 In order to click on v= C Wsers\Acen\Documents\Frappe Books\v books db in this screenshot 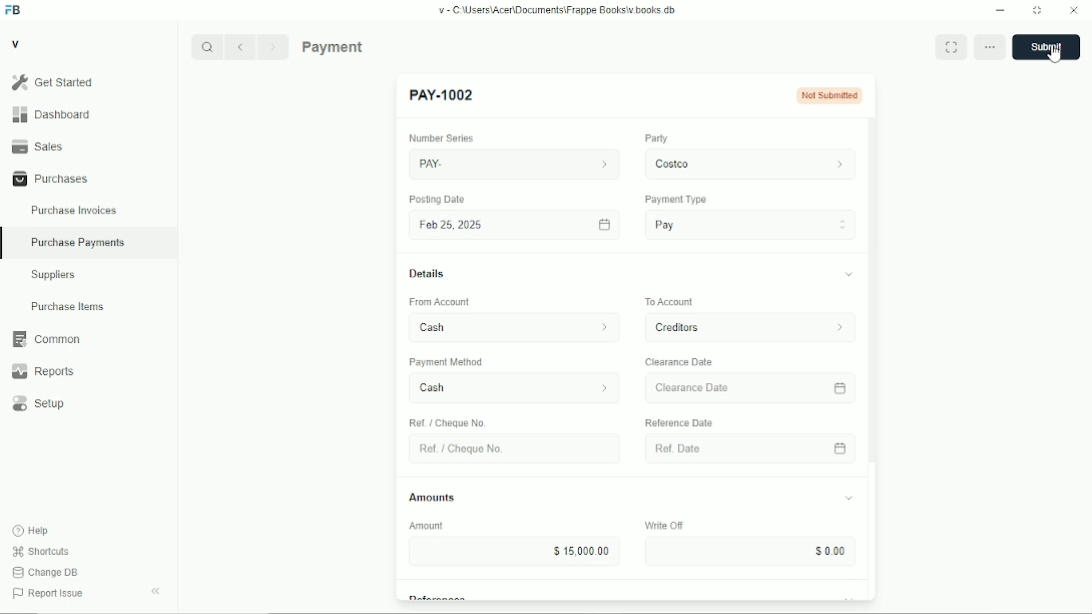, I will do `click(558, 10)`.